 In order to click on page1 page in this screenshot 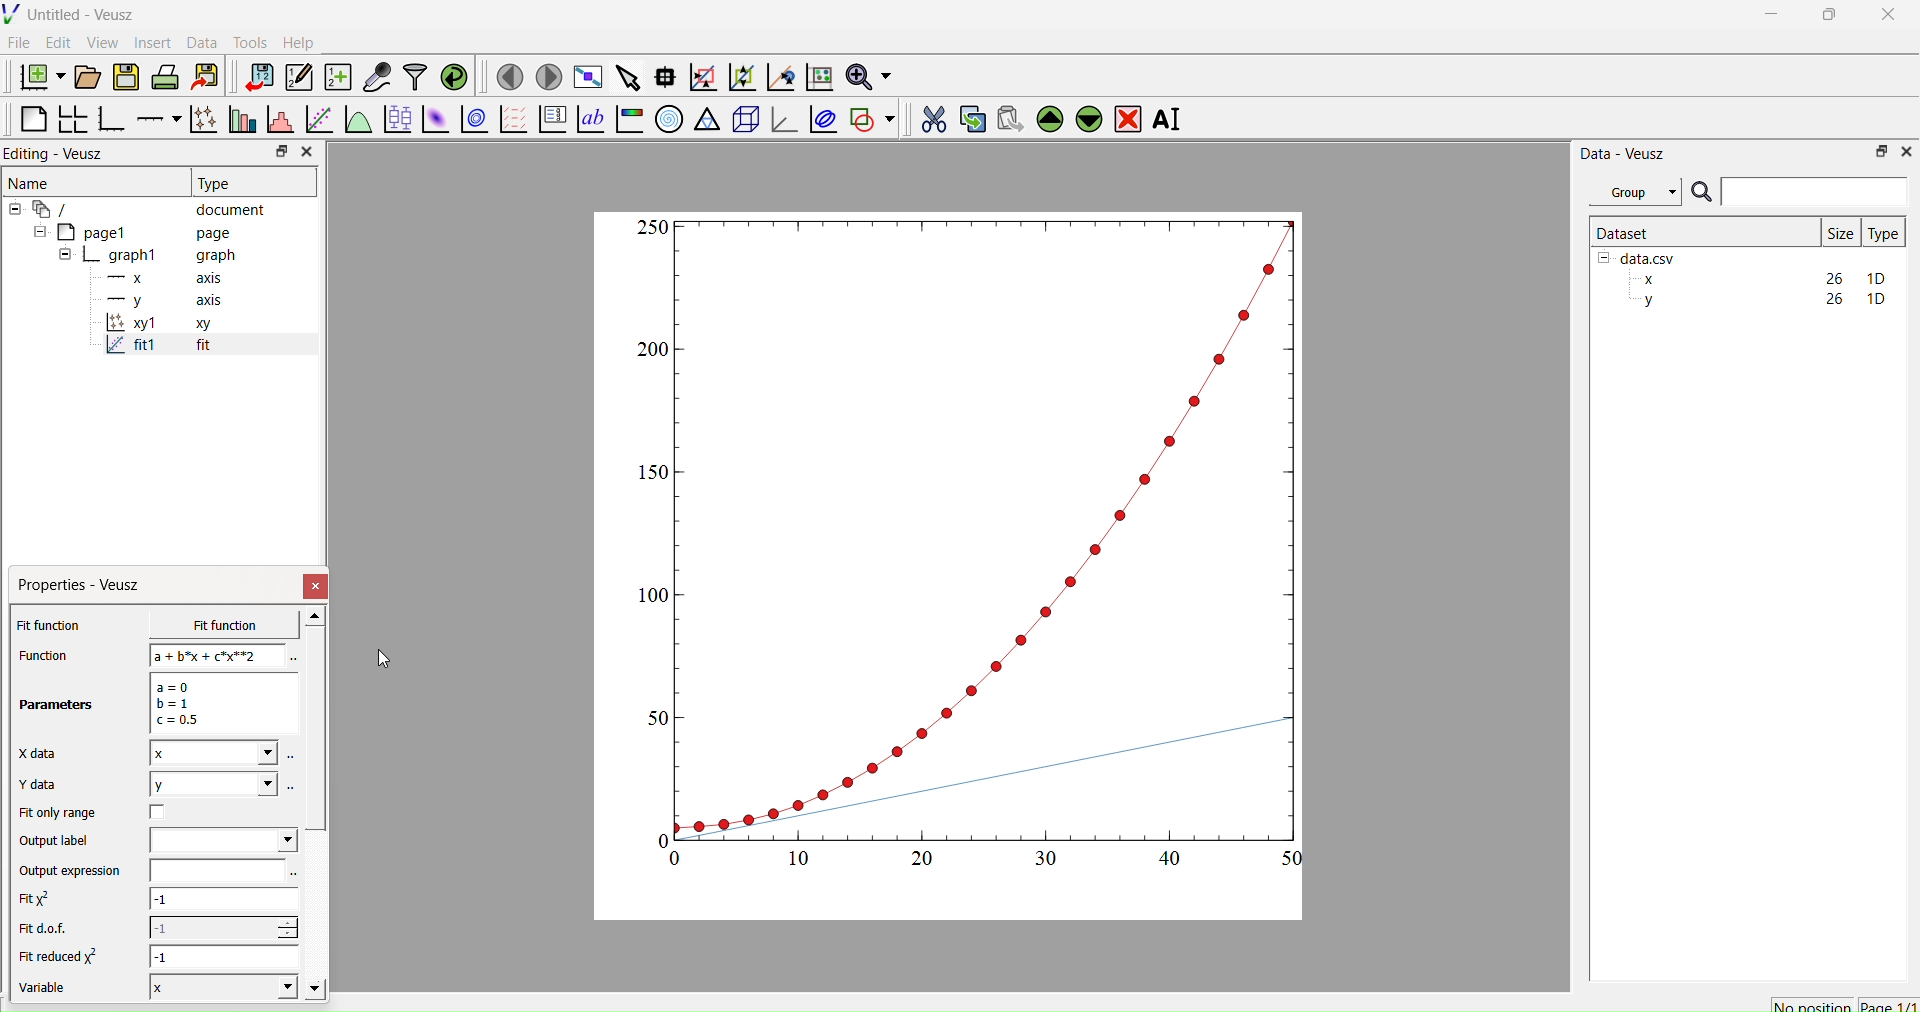, I will do `click(133, 231)`.